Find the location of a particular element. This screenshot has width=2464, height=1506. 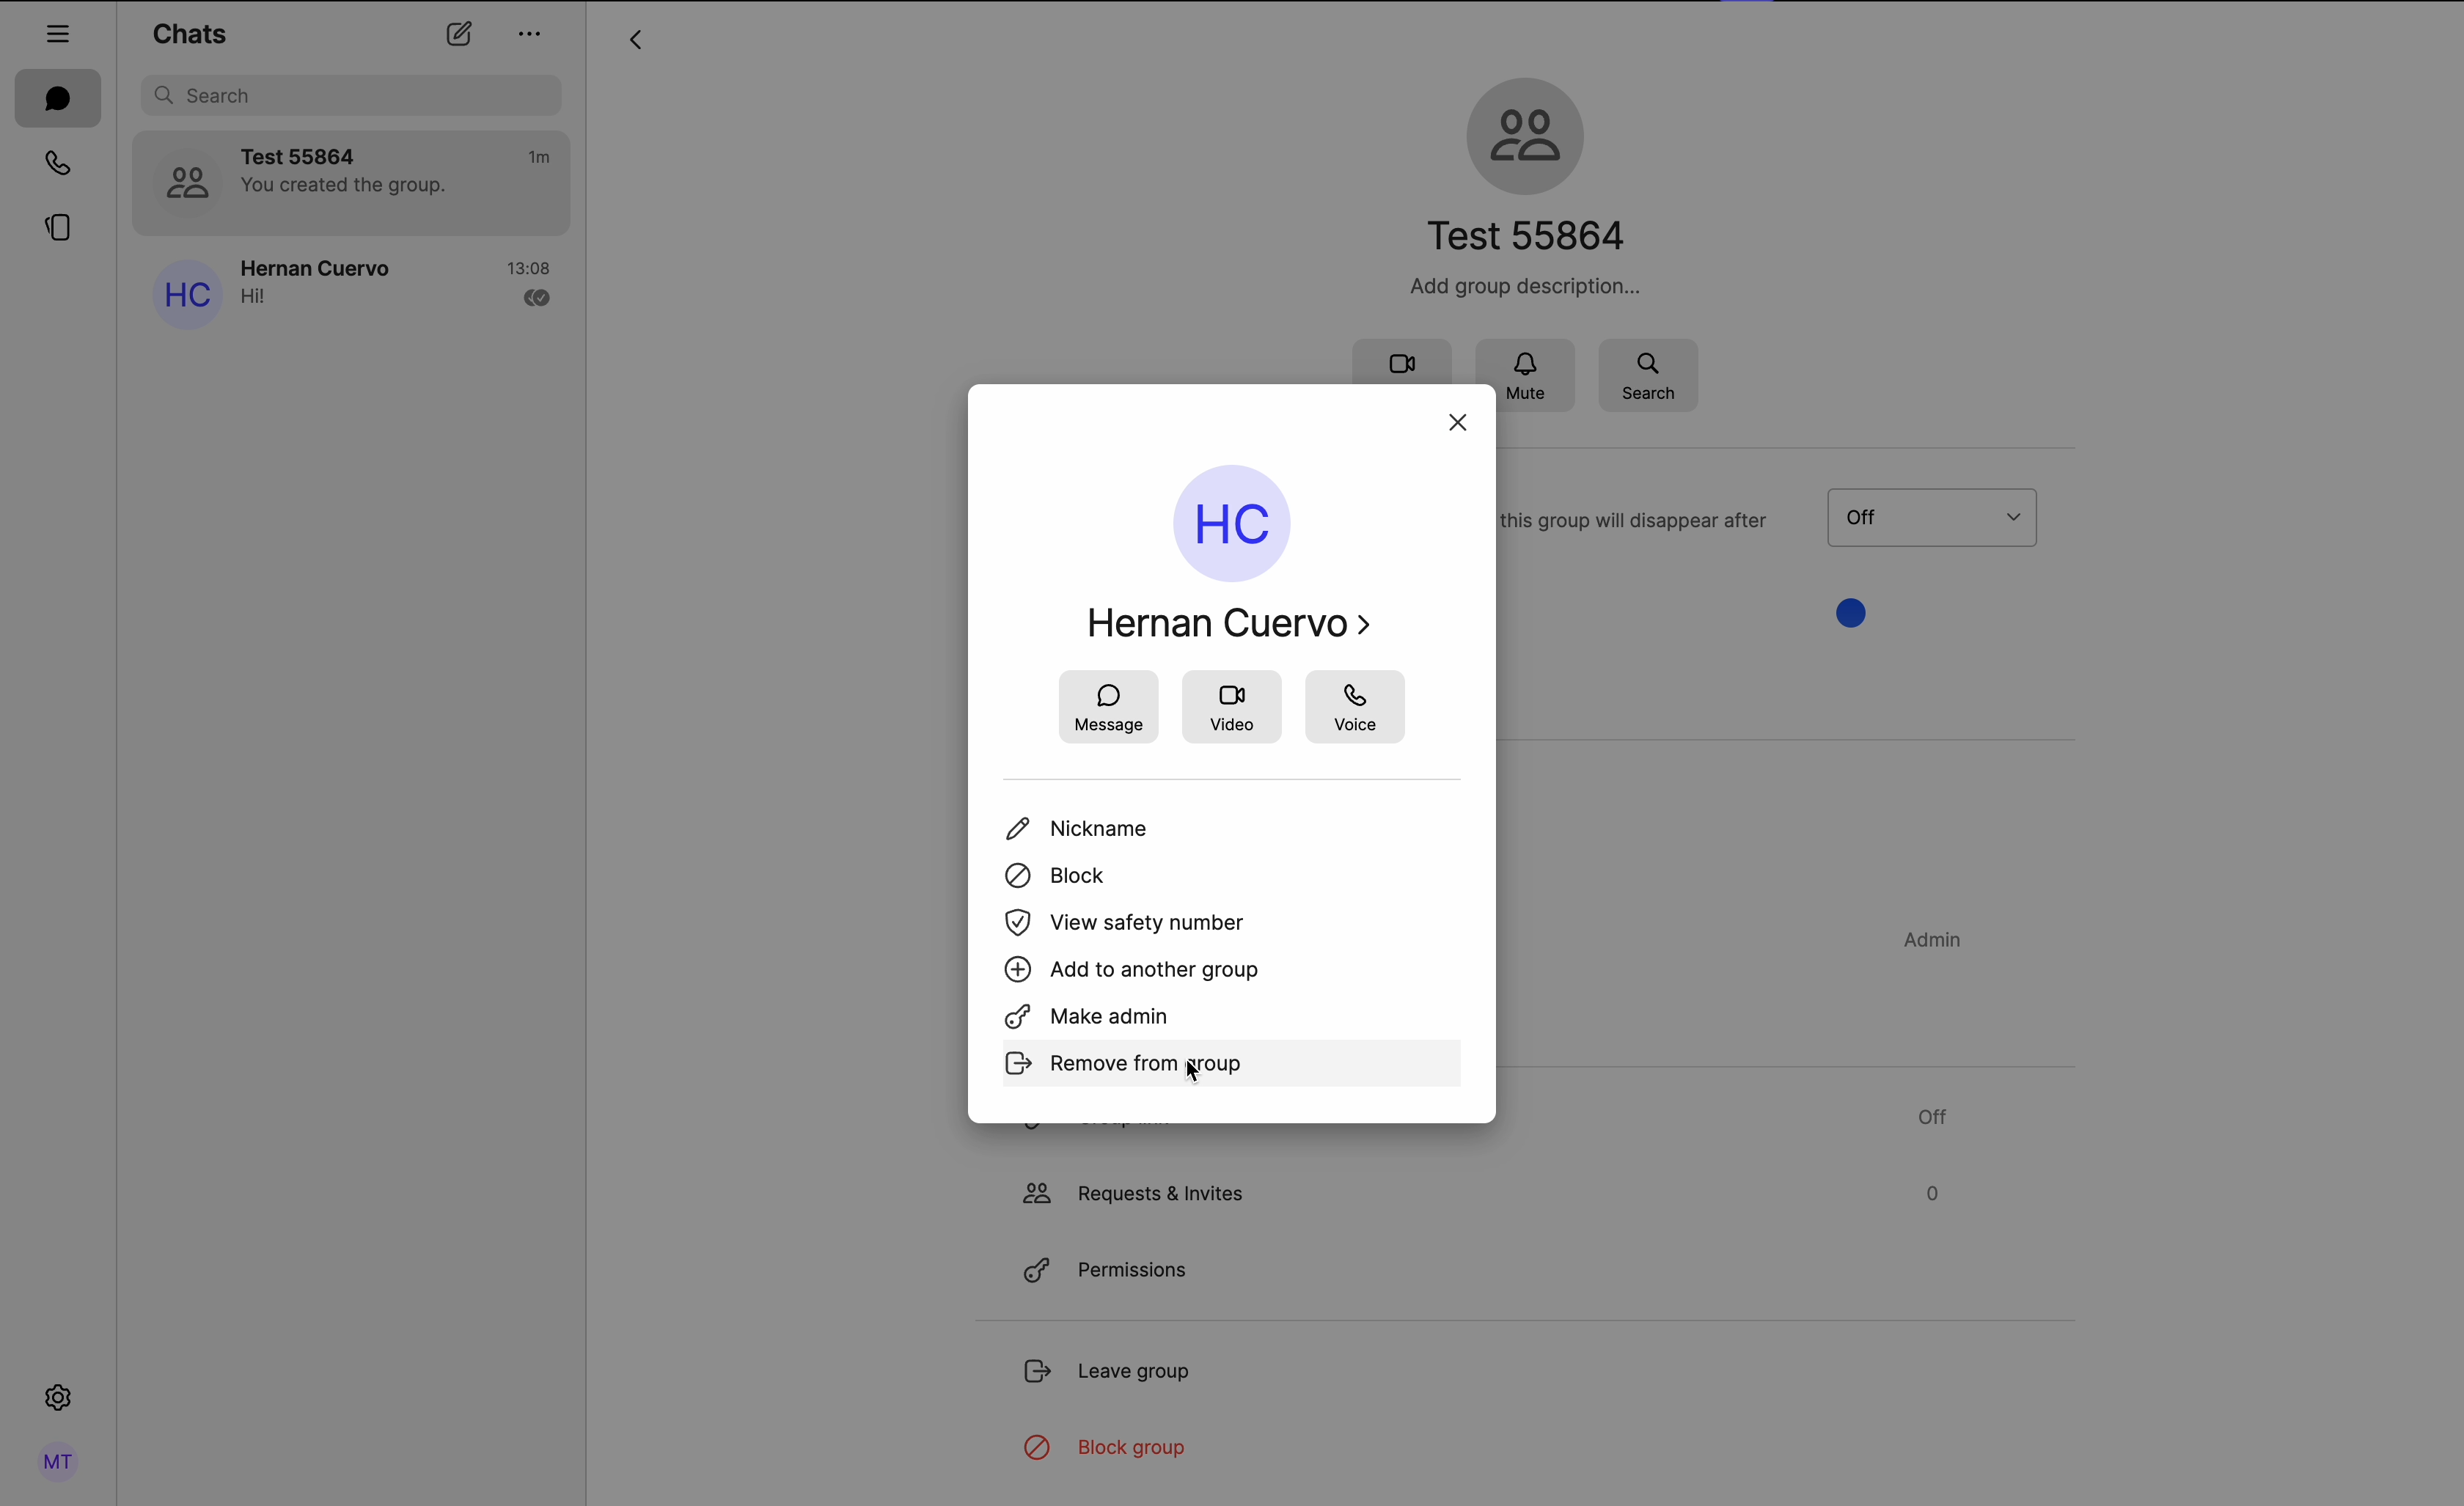

options is located at coordinates (531, 33).